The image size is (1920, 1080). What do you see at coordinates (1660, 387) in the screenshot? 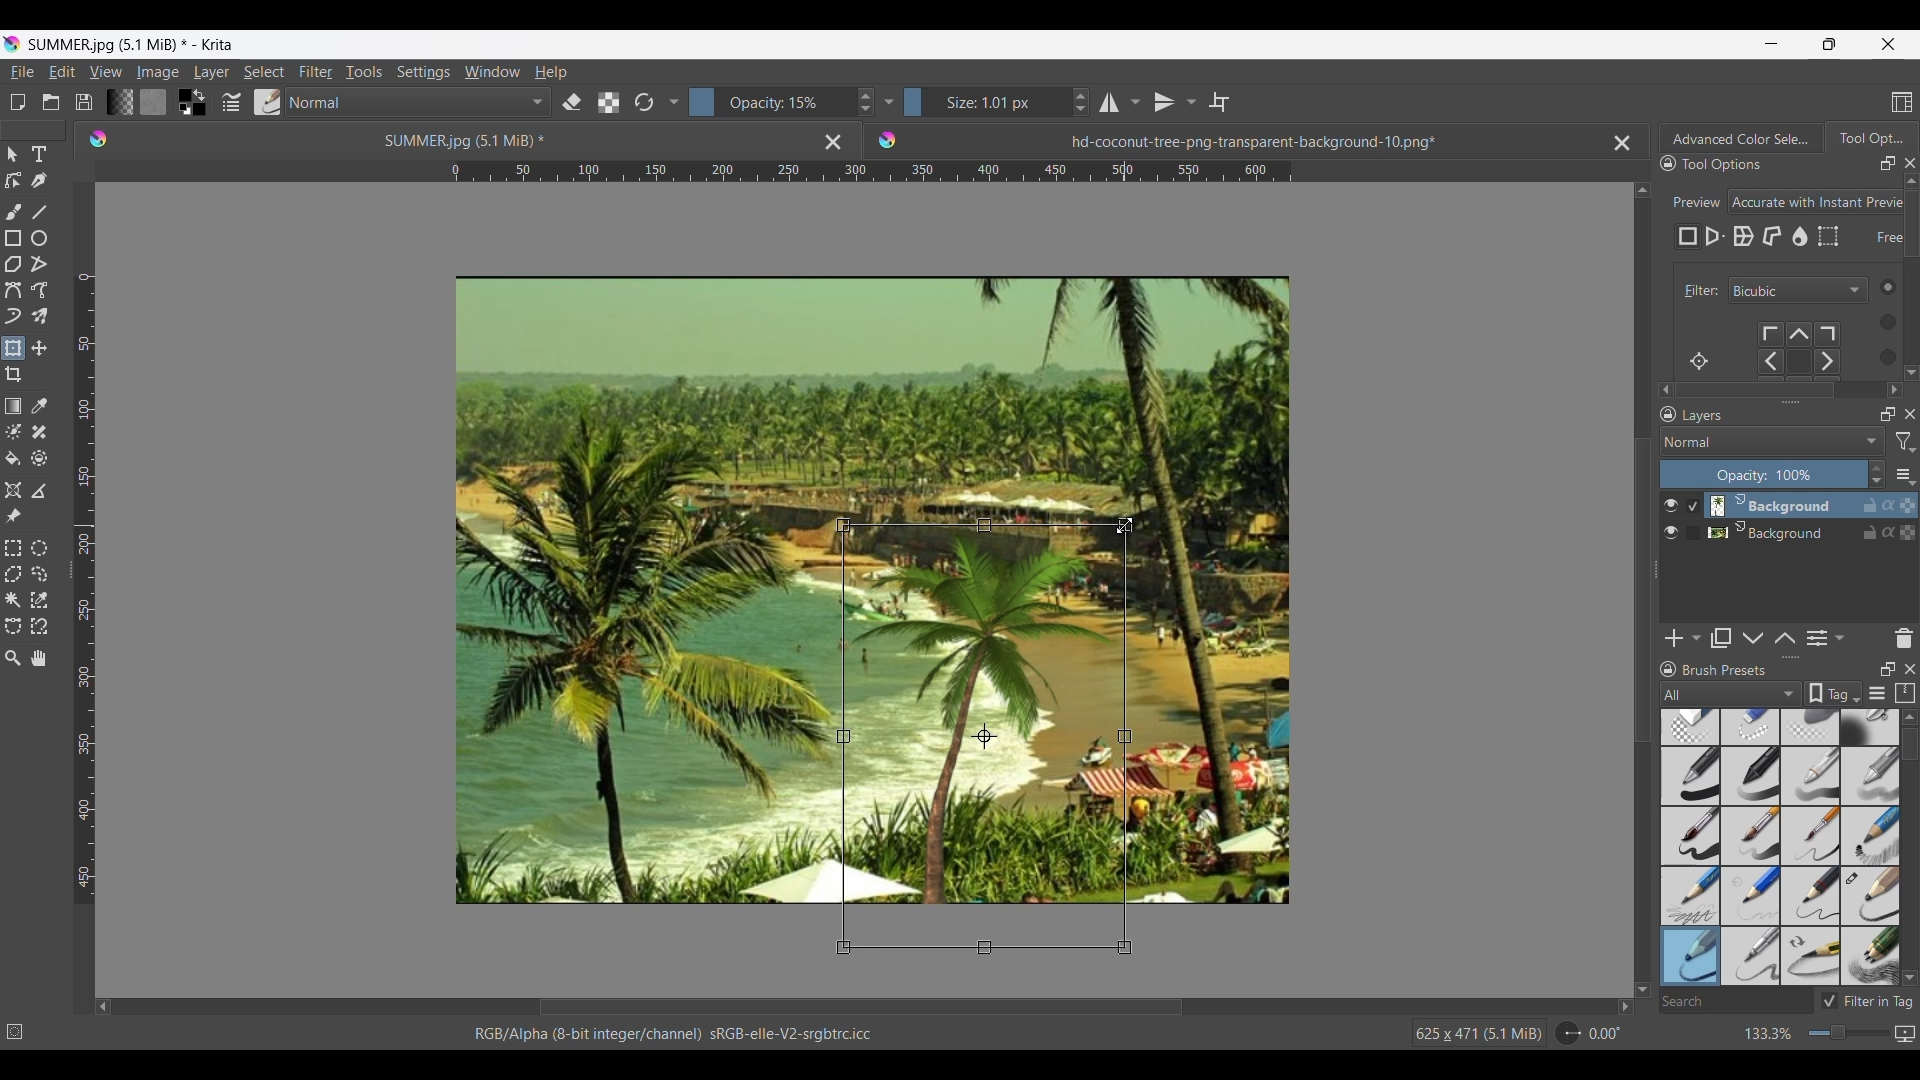
I see `Left` at bounding box center [1660, 387].